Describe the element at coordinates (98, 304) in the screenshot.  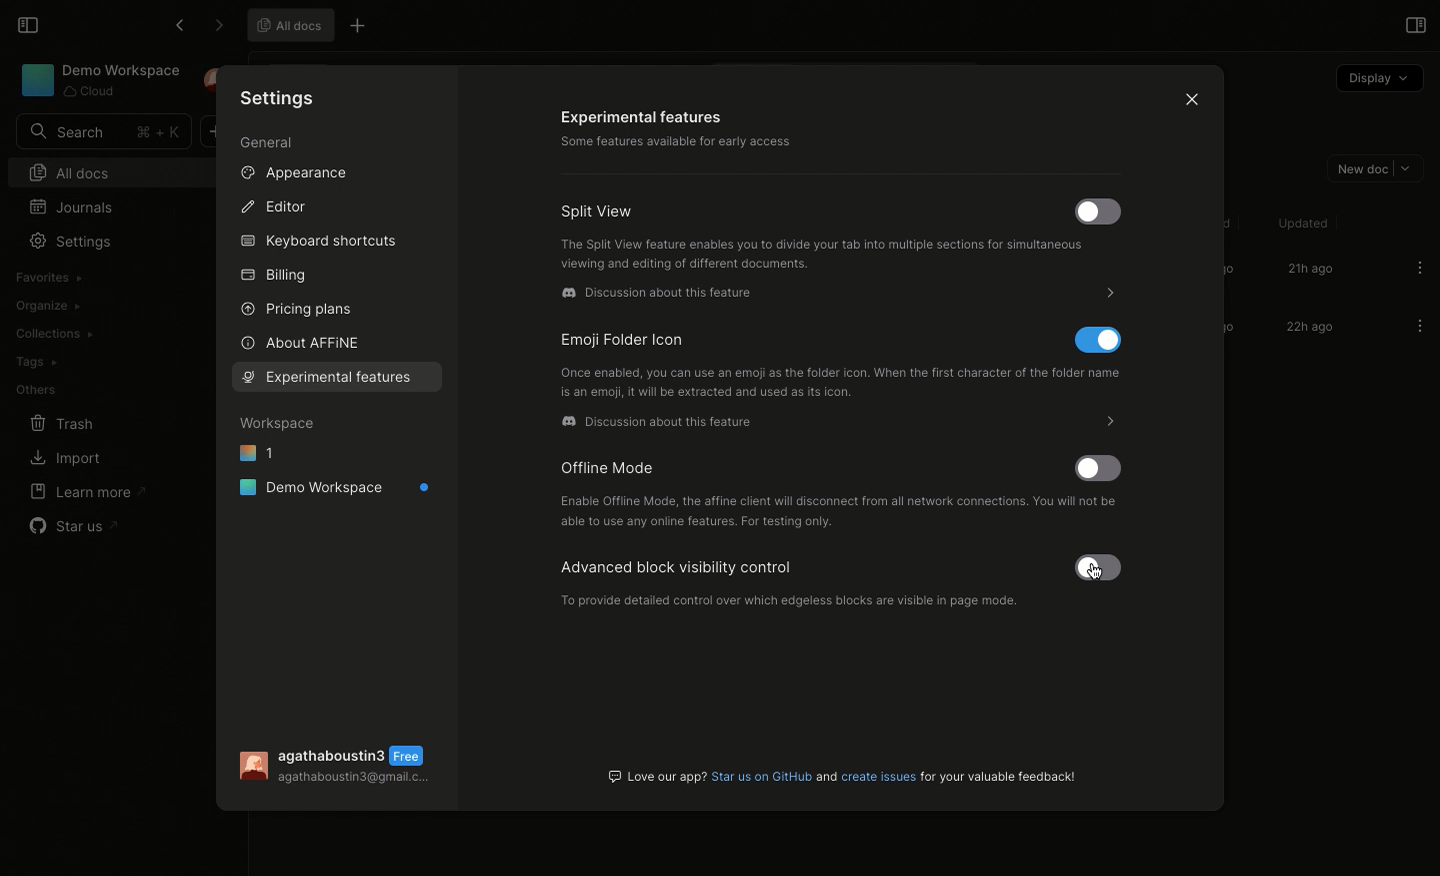
I see `Create workspace` at that location.